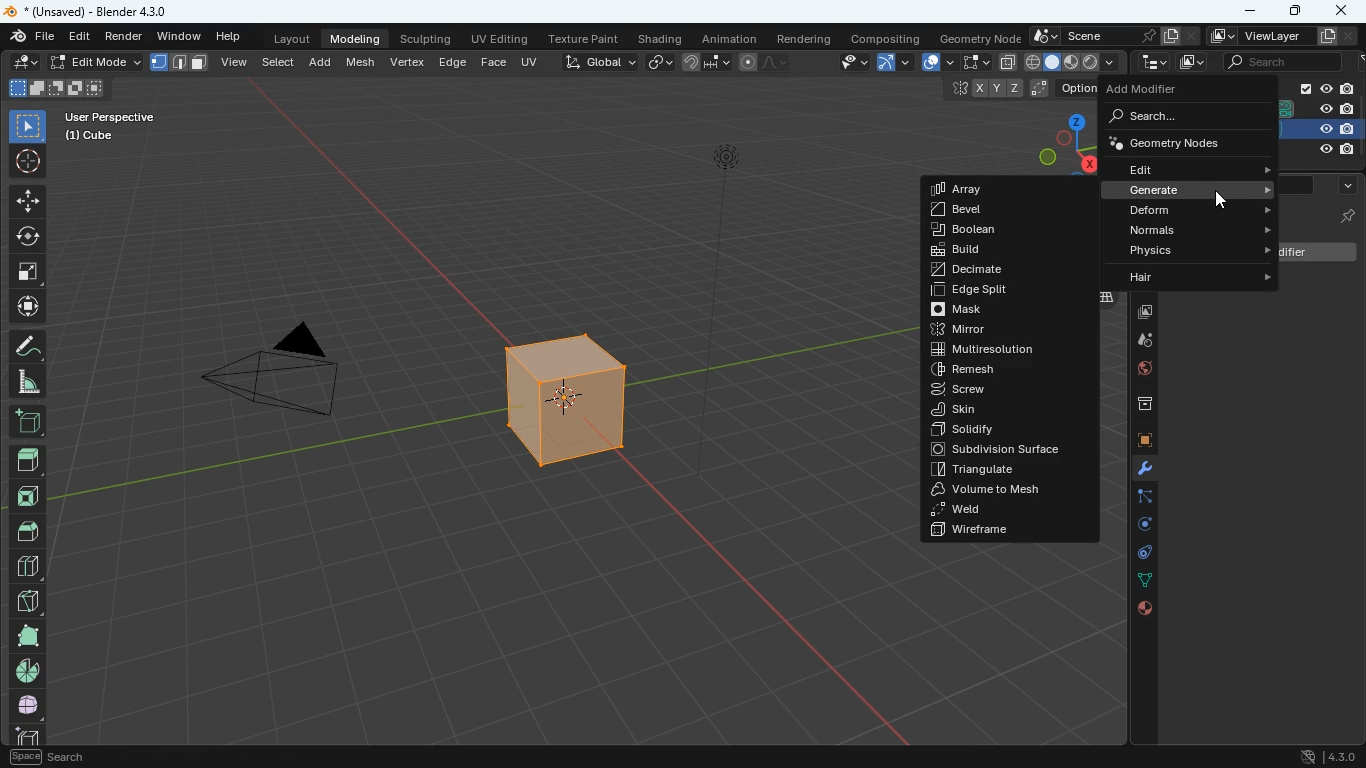 The height and width of the screenshot is (768, 1366). Describe the element at coordinates (23, 735) in the screenshot. I see `cube` at that location.